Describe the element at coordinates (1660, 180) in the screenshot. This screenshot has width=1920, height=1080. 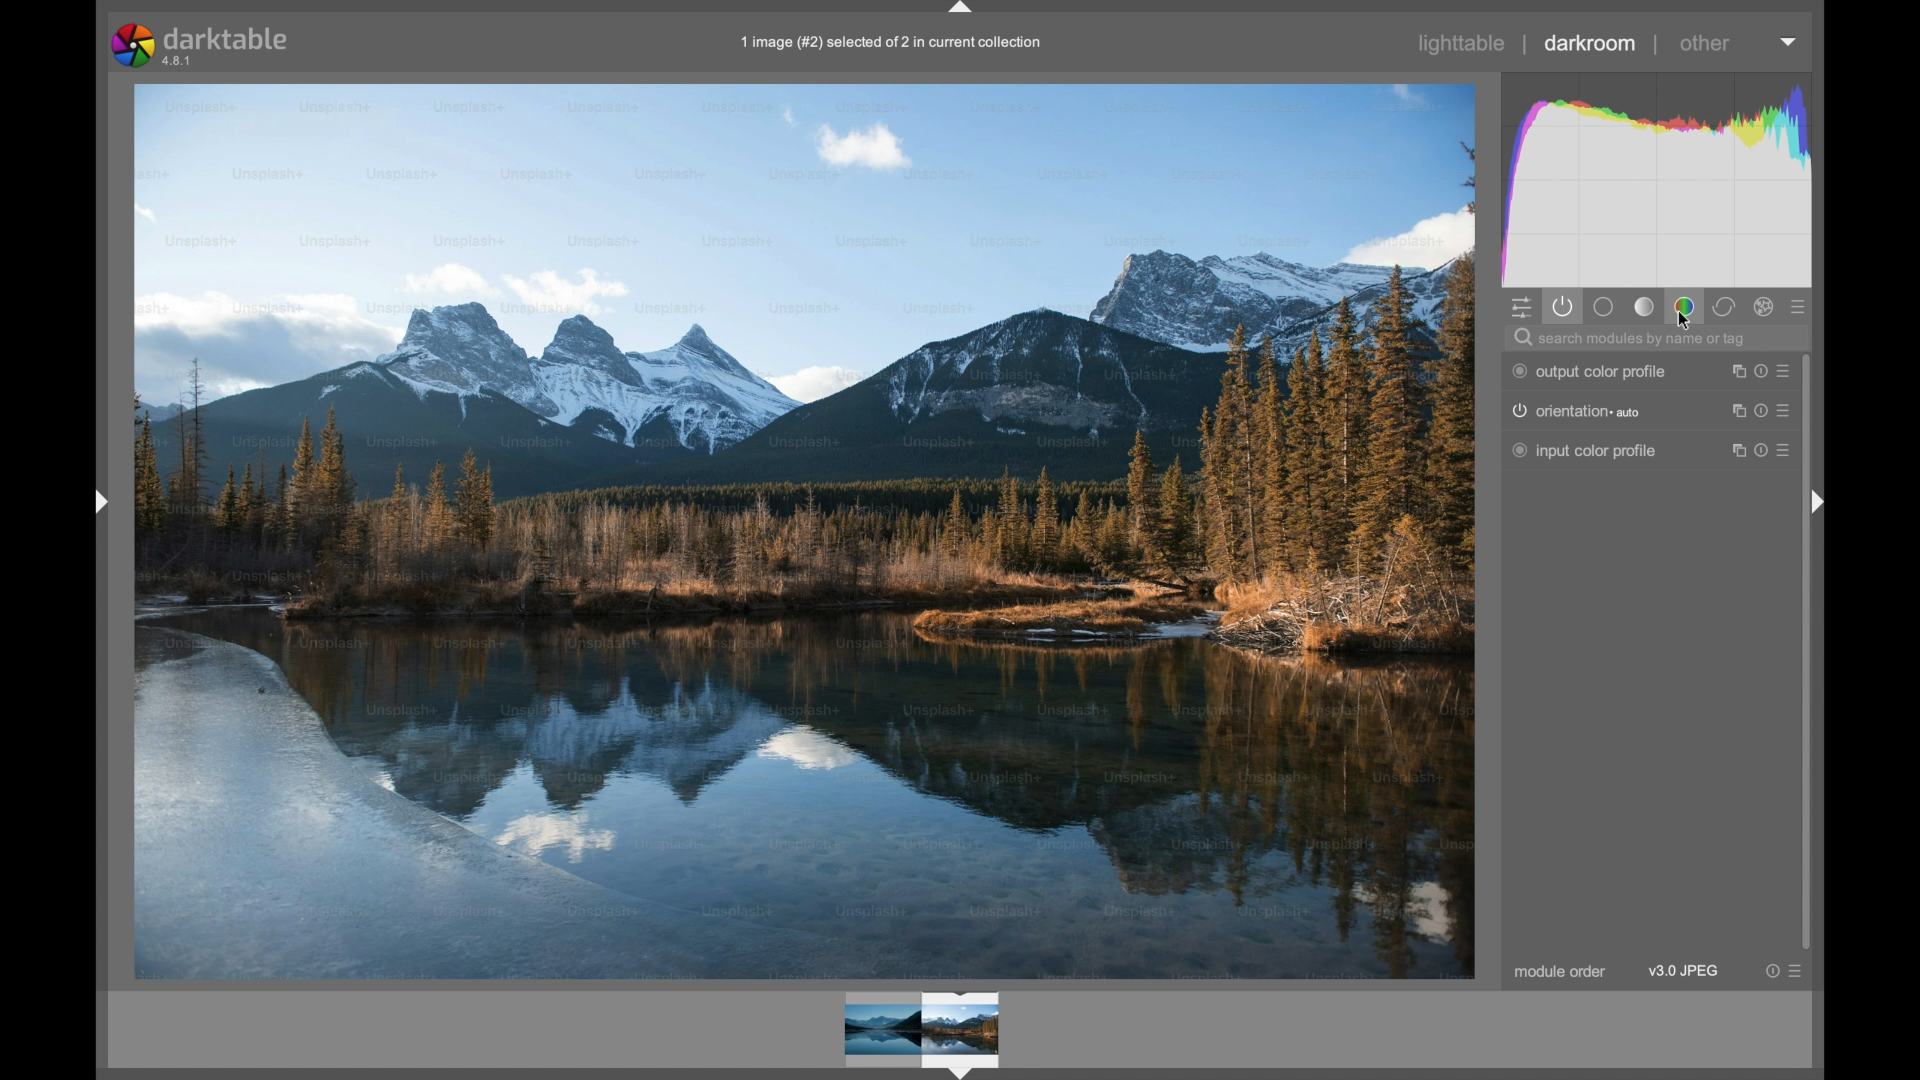
I see `histogram` at that location.